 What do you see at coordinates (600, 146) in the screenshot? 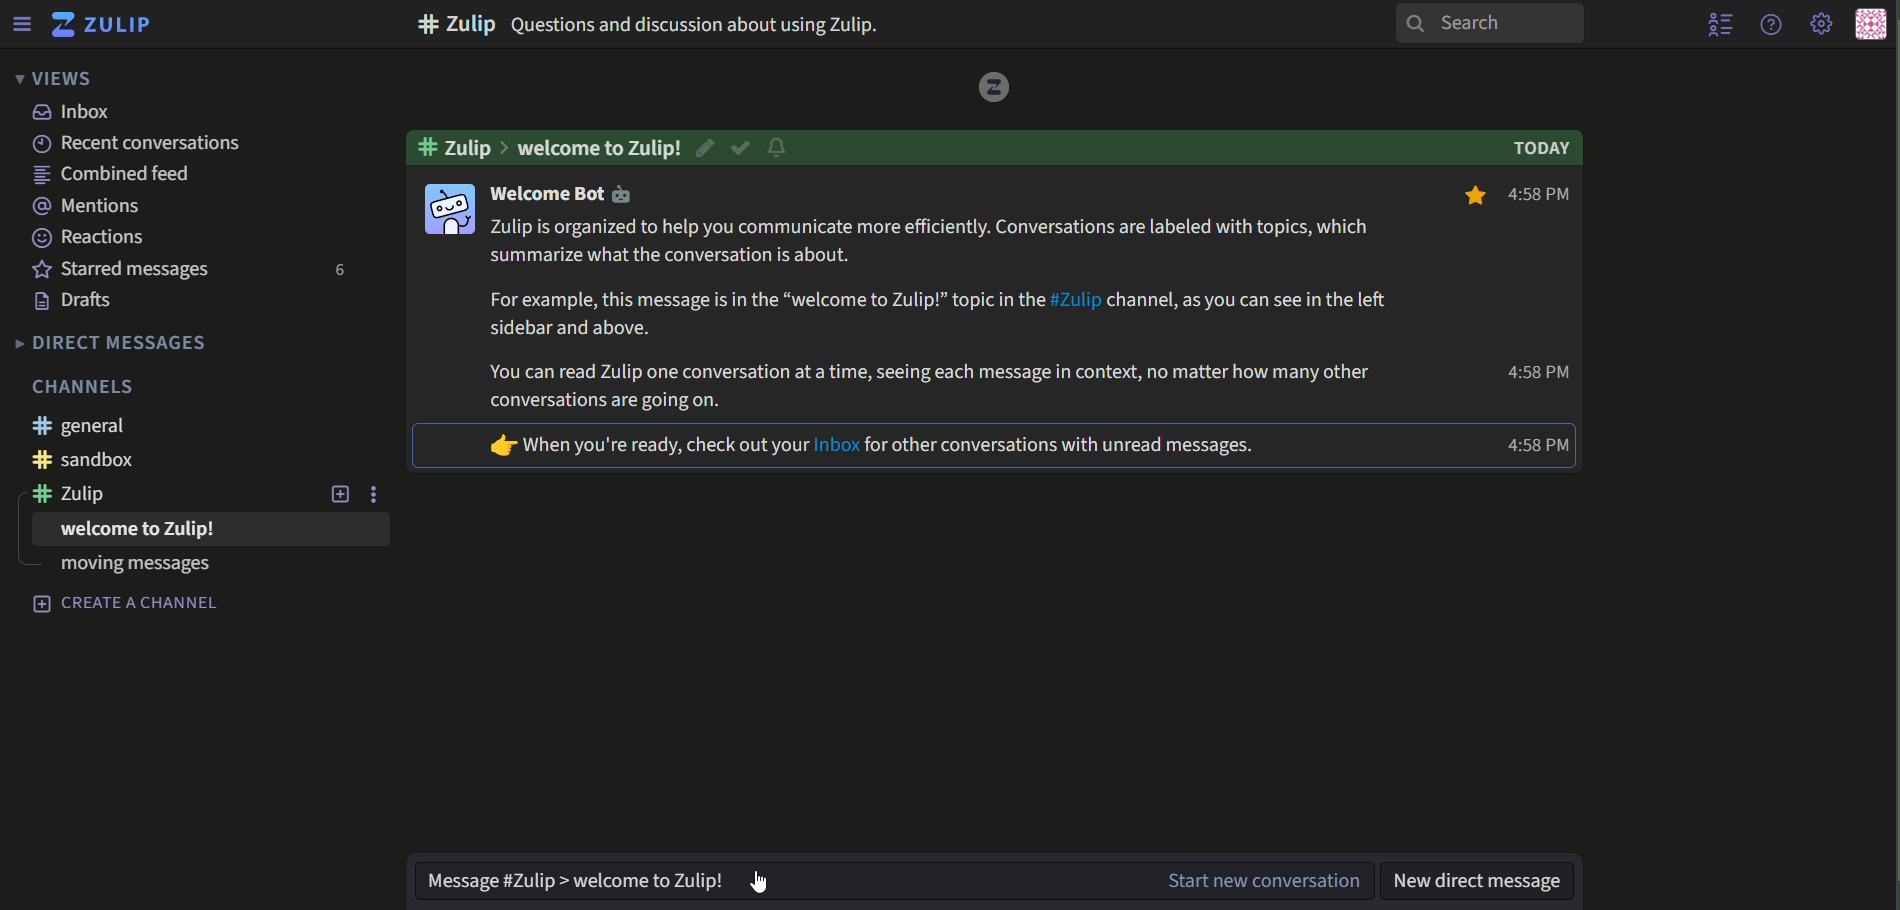
I see `text` at bounding box center [600, 146].